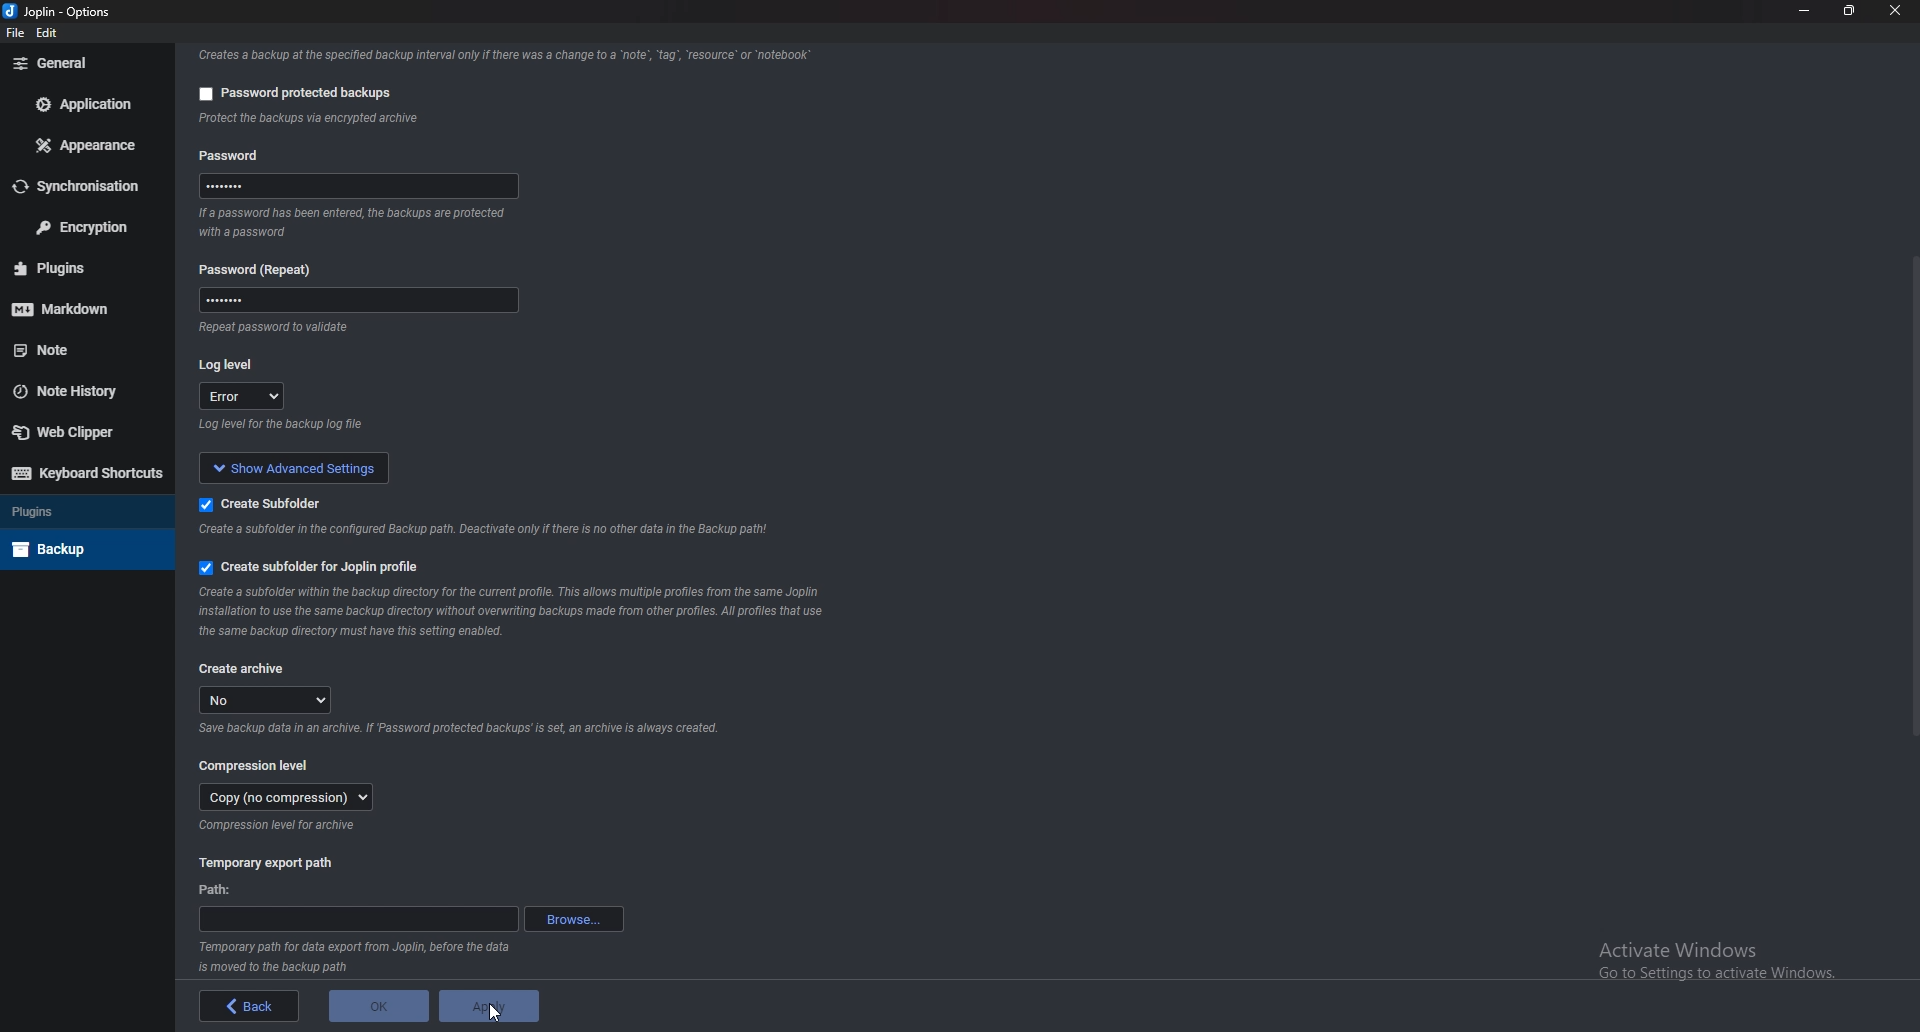  Describe the element at coordinates (219, 889) in the screenshot. I see `path` at that location.